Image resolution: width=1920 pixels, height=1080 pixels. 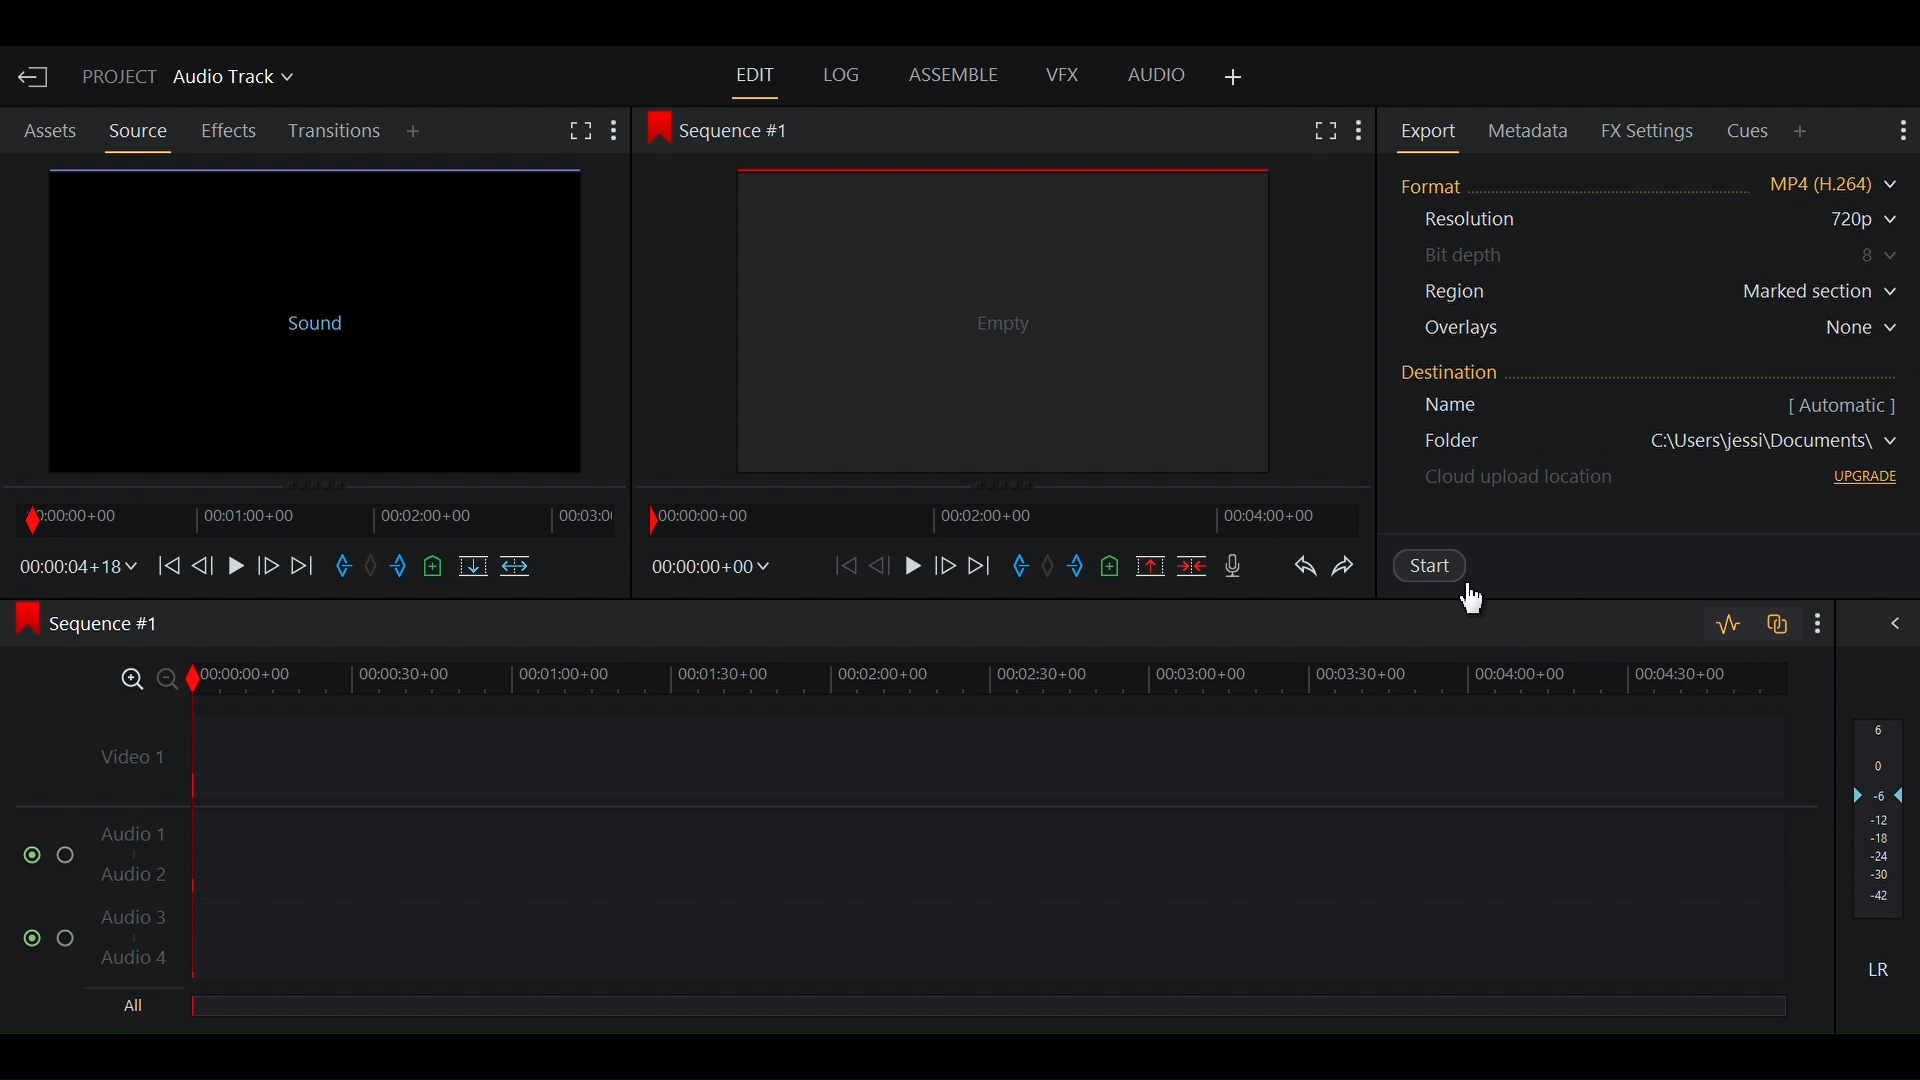 What do you see at coordinates (848, 565) in the screenshot?
I see `Move backward` at bounding box center [848, 565].